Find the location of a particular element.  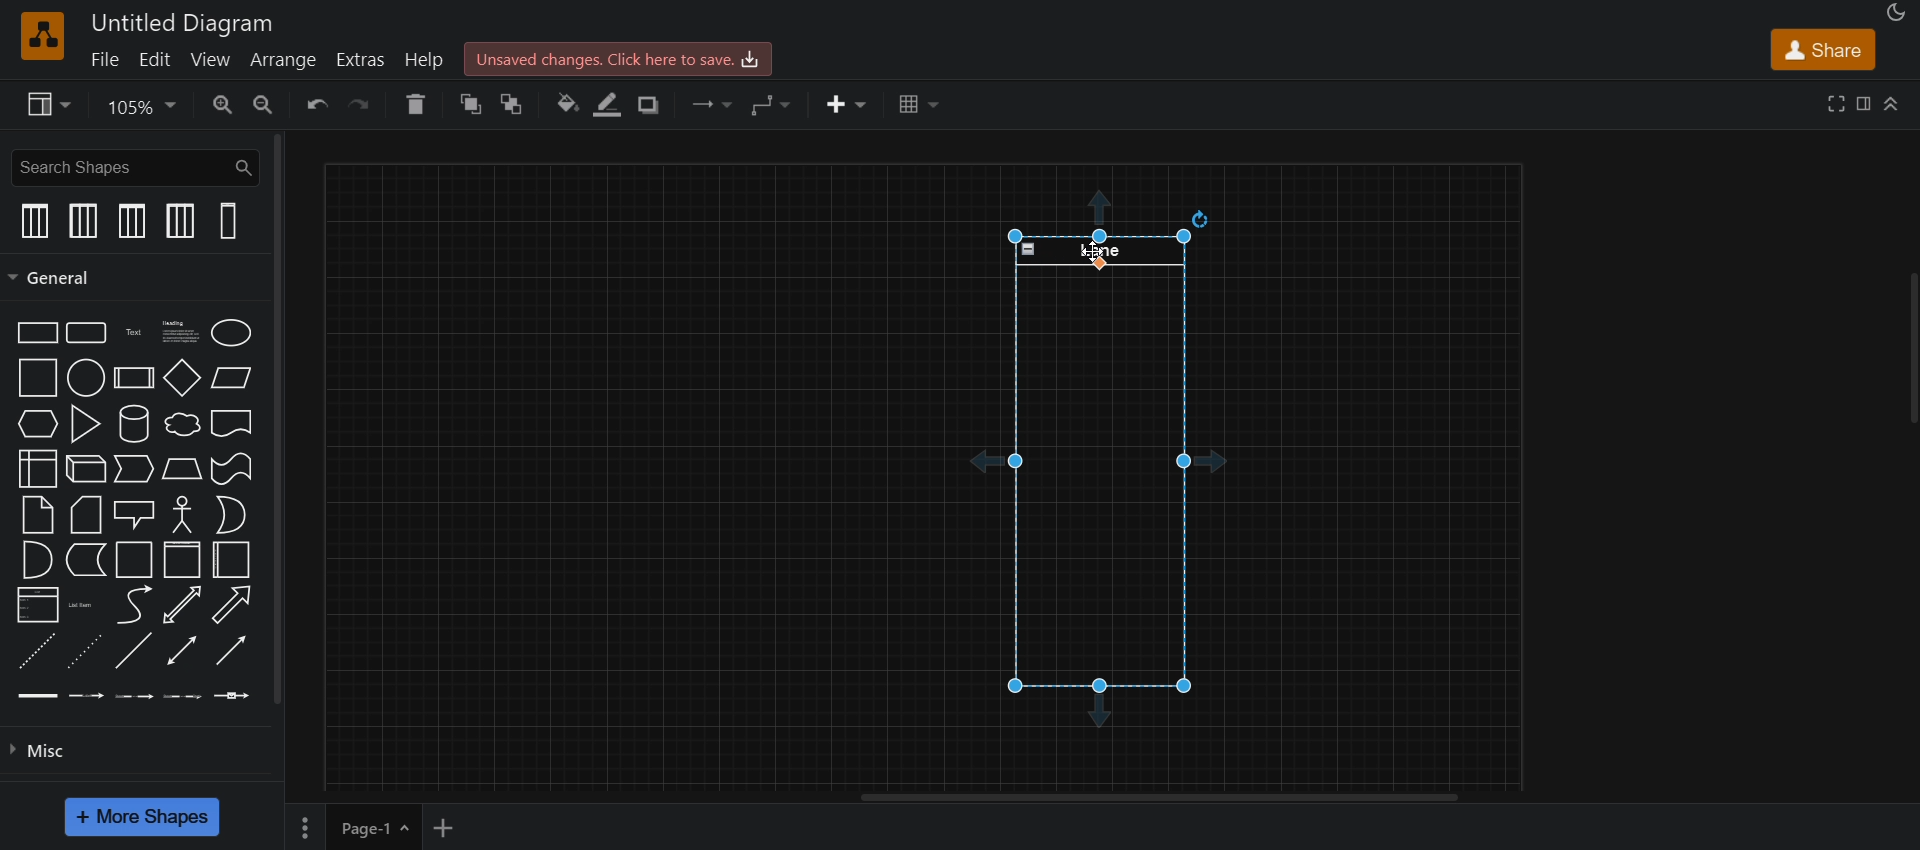

zoom out is located at coordinates (265, 107).